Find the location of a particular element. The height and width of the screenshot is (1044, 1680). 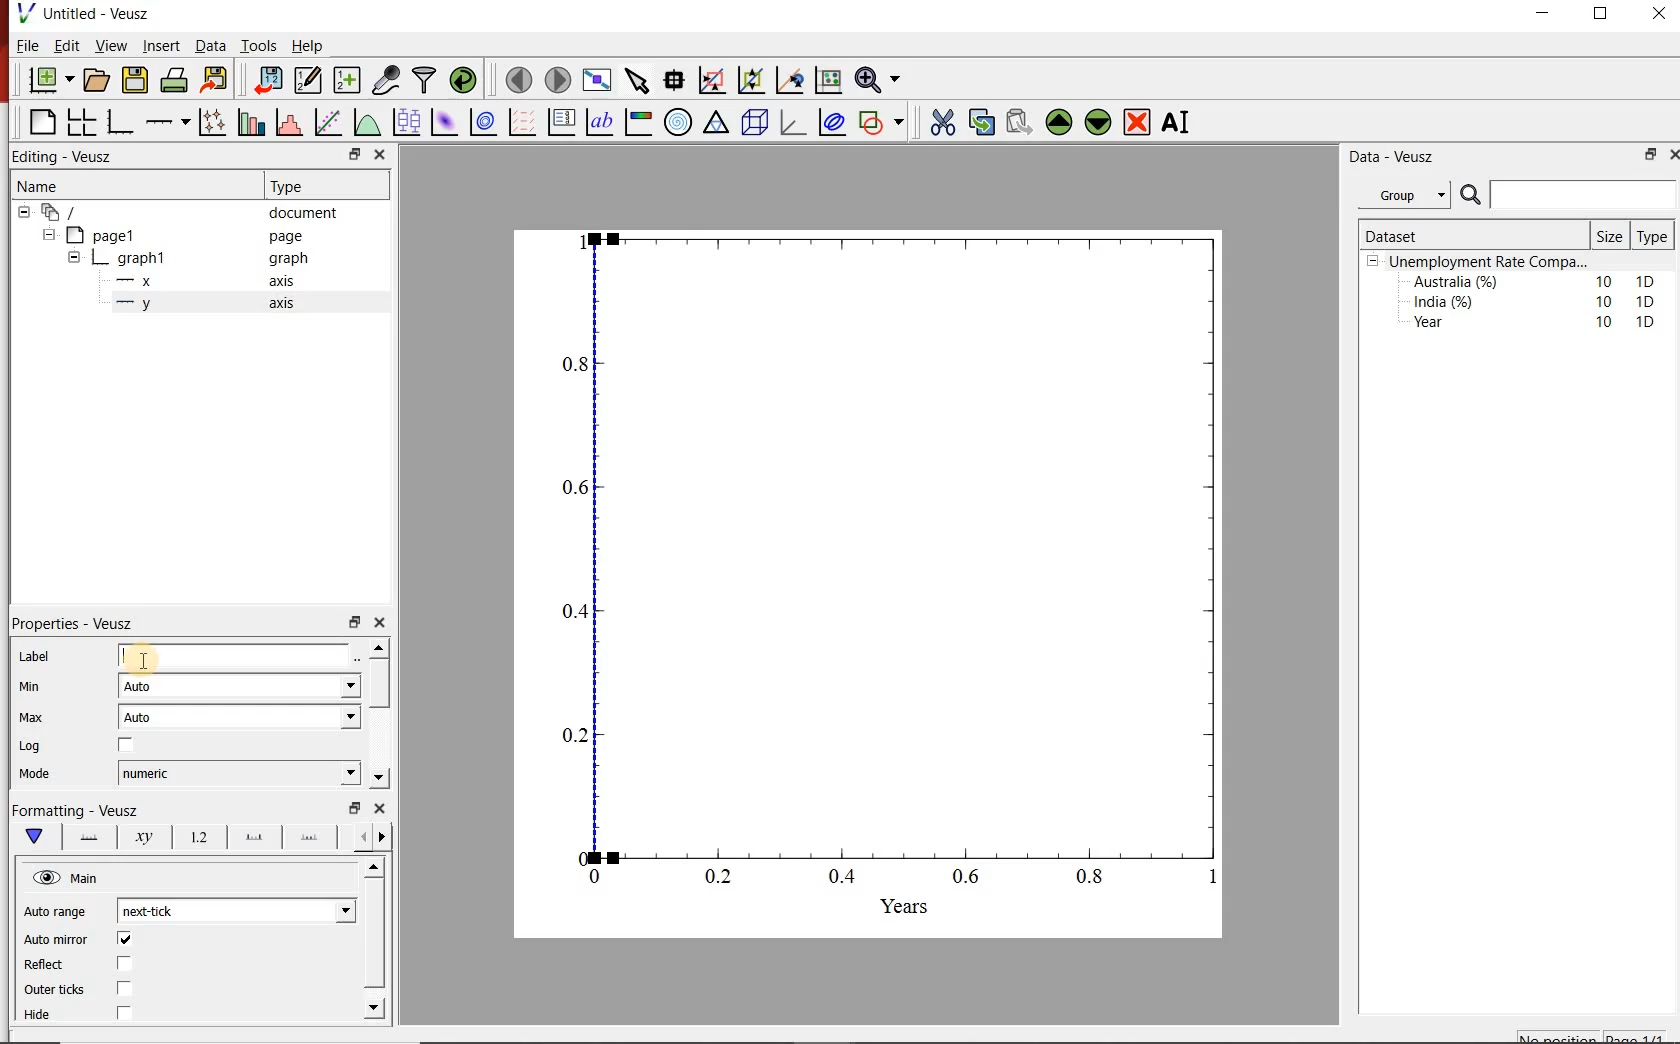

Type is located at coordinates (1651, 237).